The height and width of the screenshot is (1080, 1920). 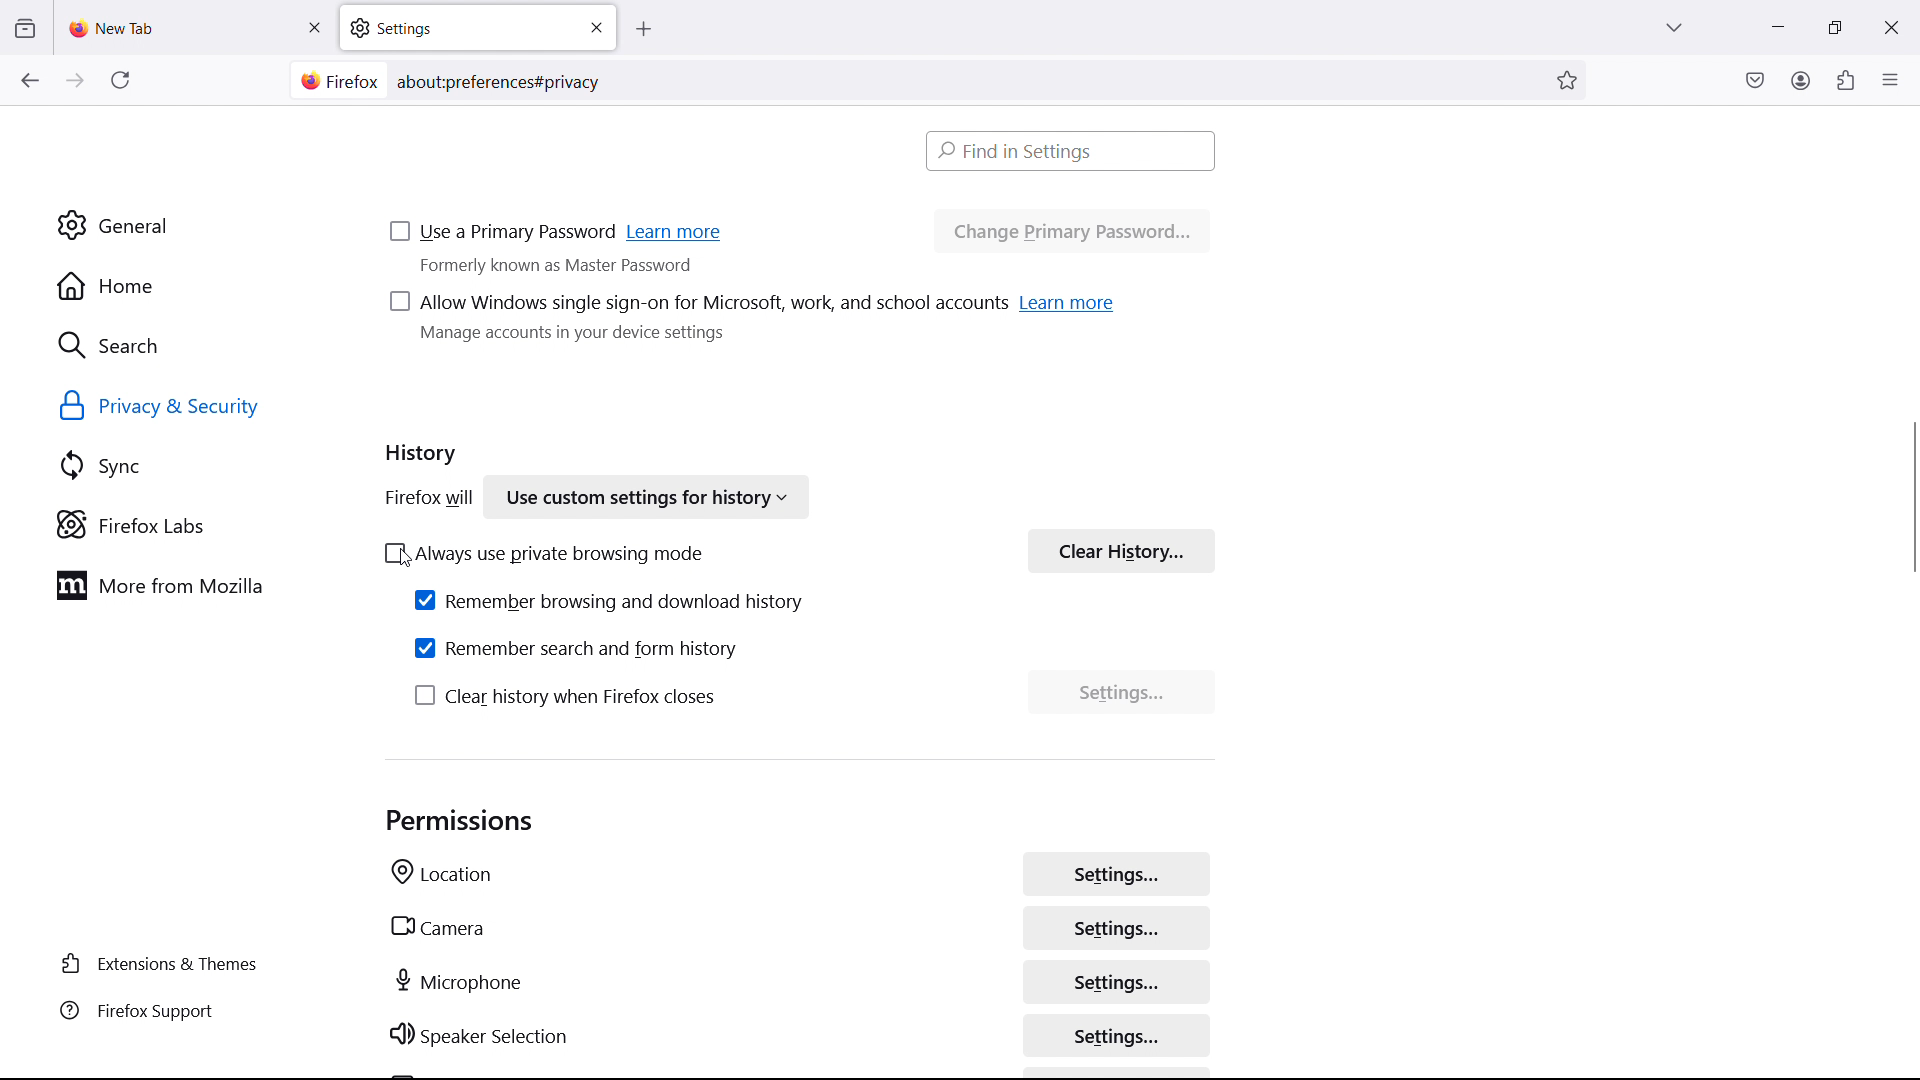 What do you see at coordinates (1071, 233) in the screenshot?
I see `change primary password` at bounding box center [1071, 233].